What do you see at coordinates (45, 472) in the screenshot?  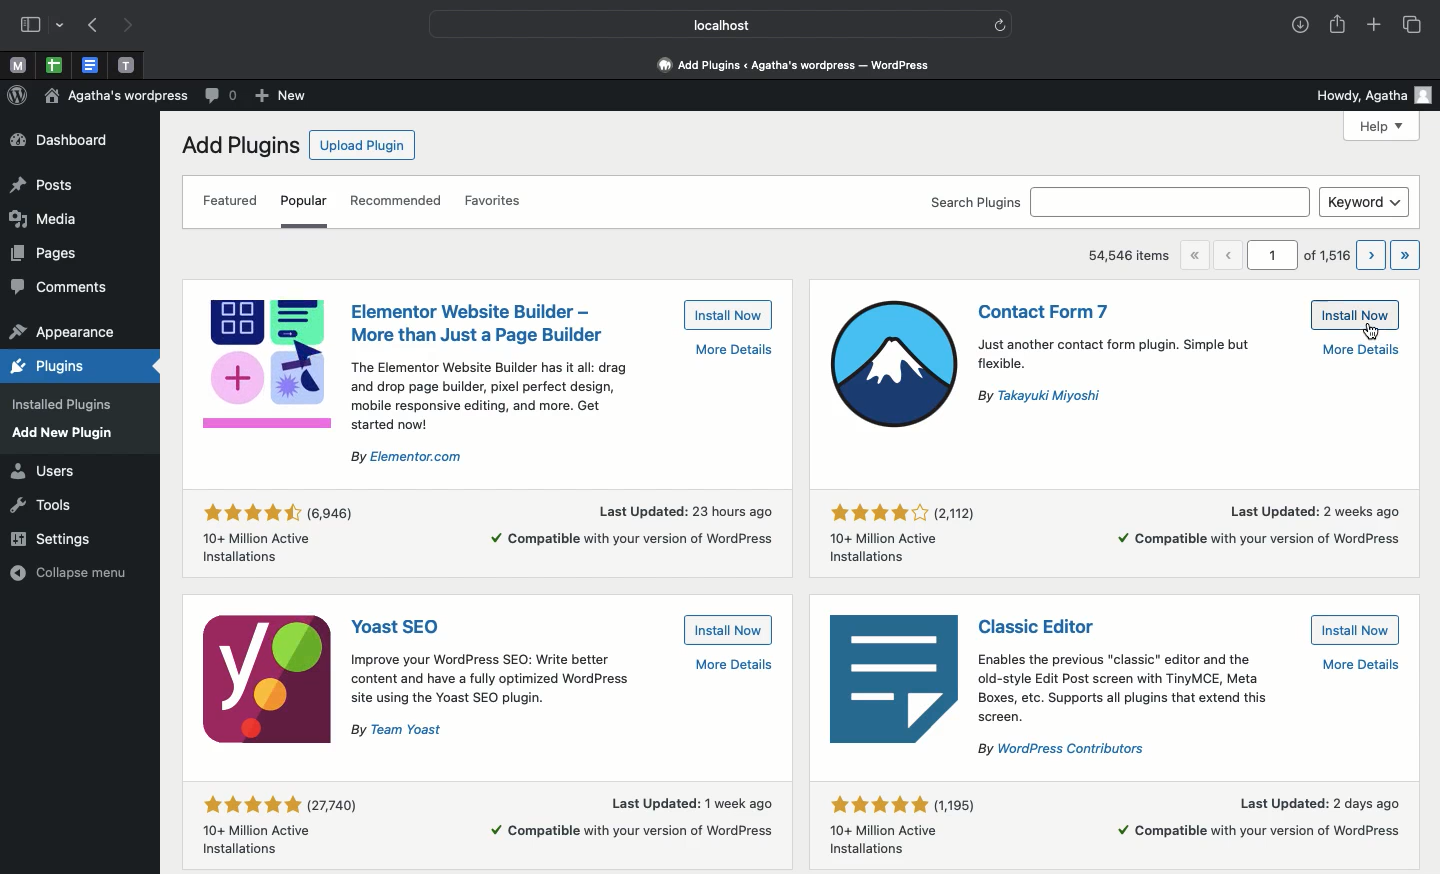 I see `users` at bounding box center [45, 472].